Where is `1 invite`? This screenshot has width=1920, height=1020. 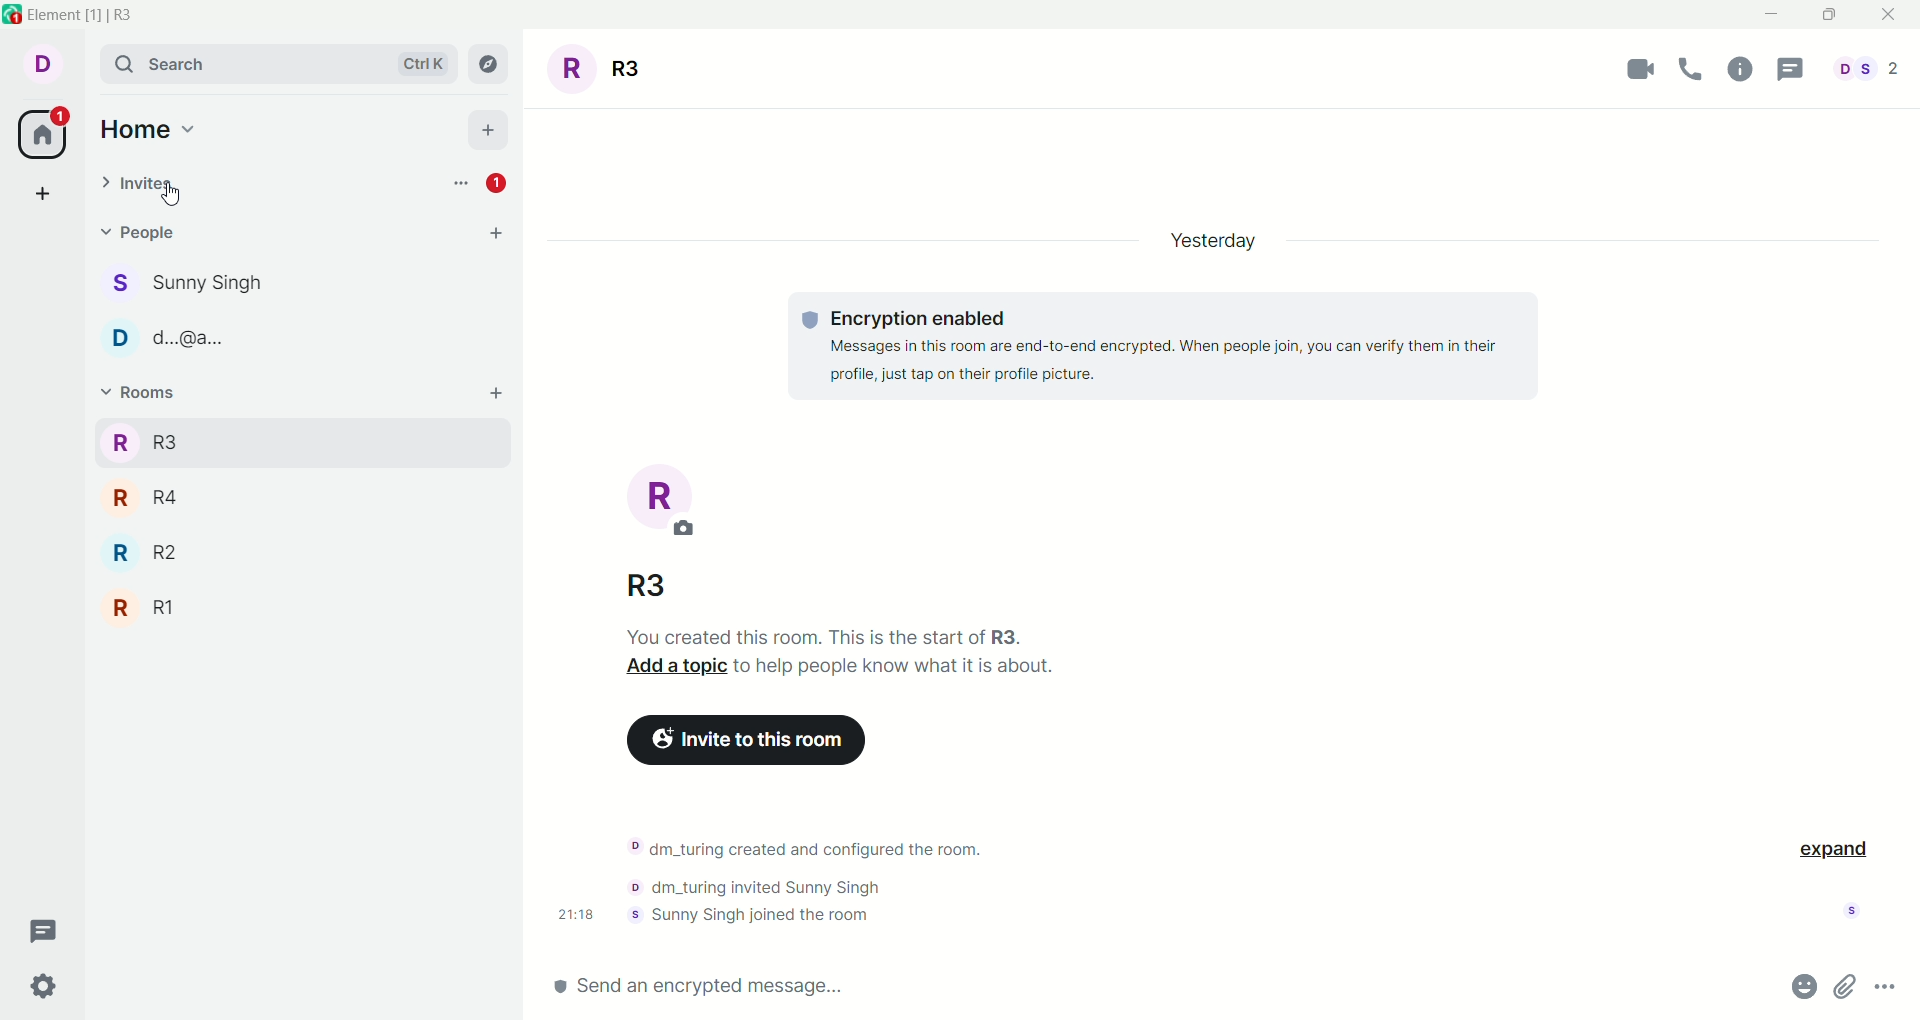
1 invite is located at coordinates (503, 184).